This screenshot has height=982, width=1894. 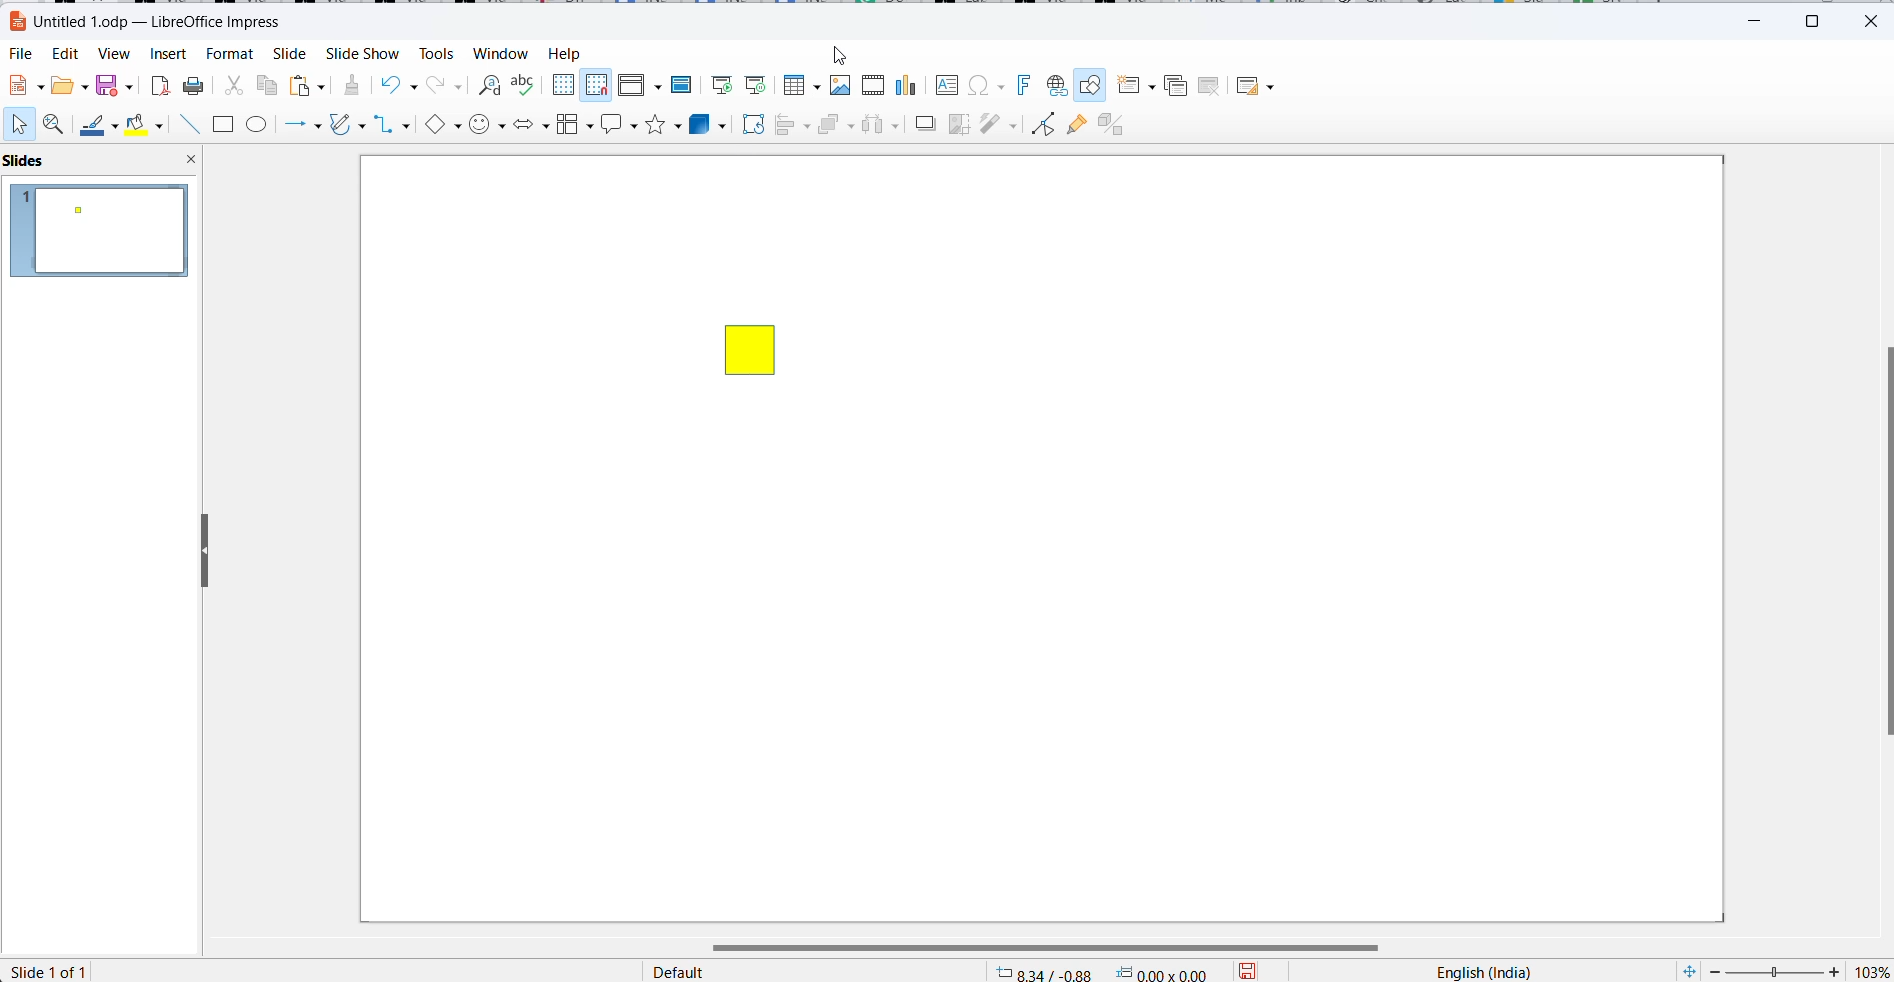 I want to click on Duplicate slide, so click(x=1176, y=86).